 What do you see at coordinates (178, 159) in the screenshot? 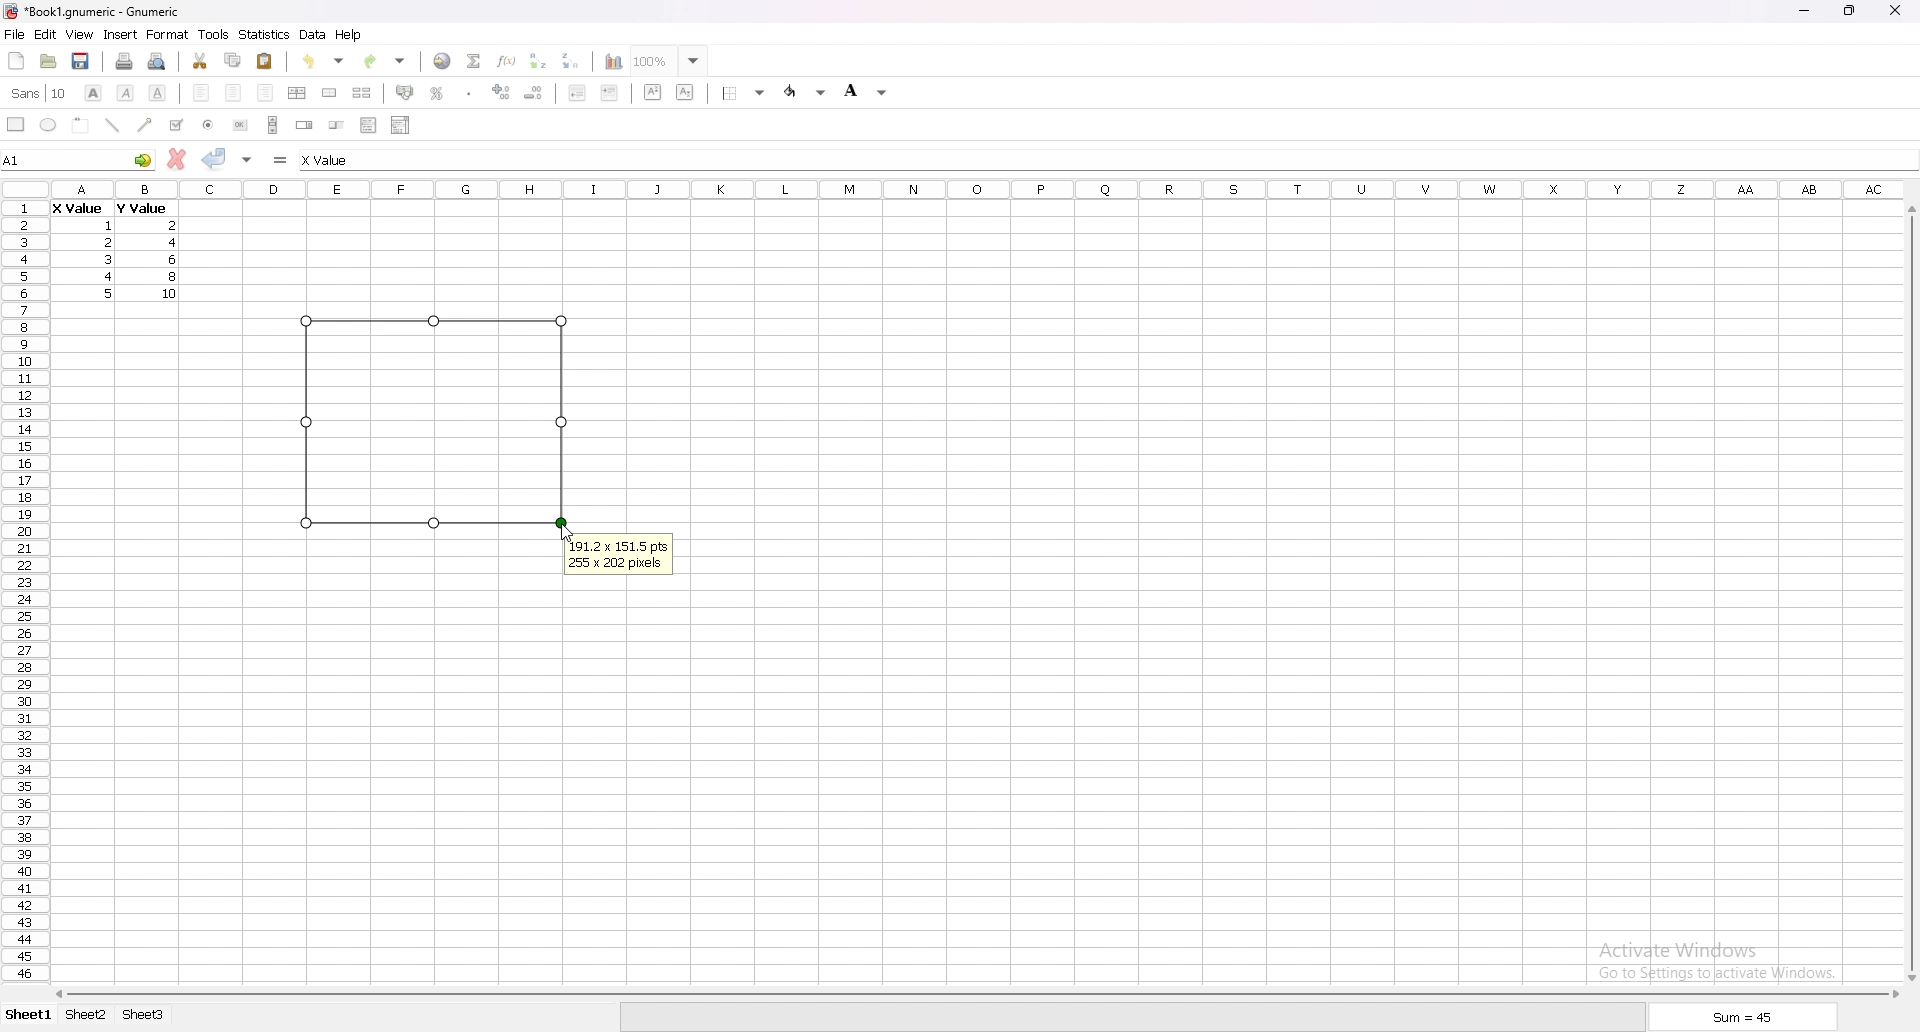
I see `cancel change` at bounding box center [178, 159].